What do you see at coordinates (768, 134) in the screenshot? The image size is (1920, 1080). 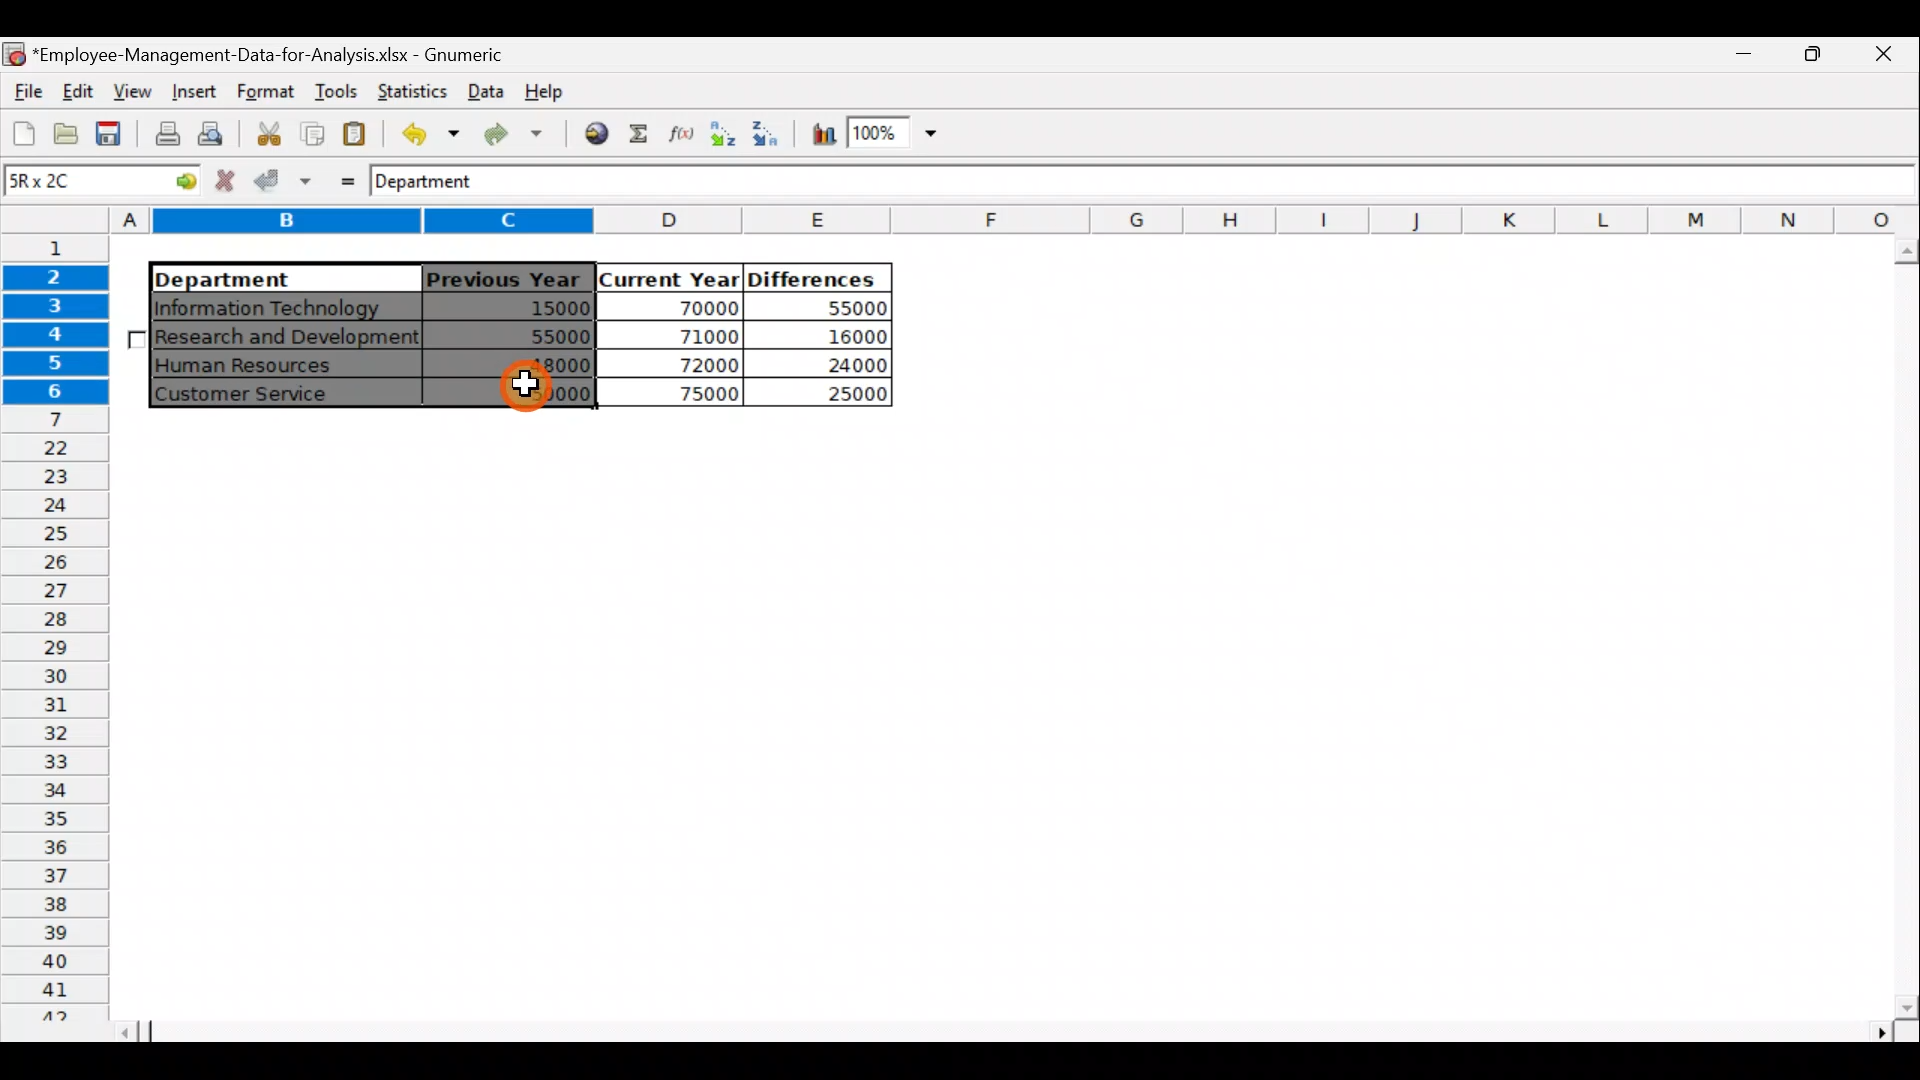 I see `Sort in descending order` at bounding box center [768, 134].